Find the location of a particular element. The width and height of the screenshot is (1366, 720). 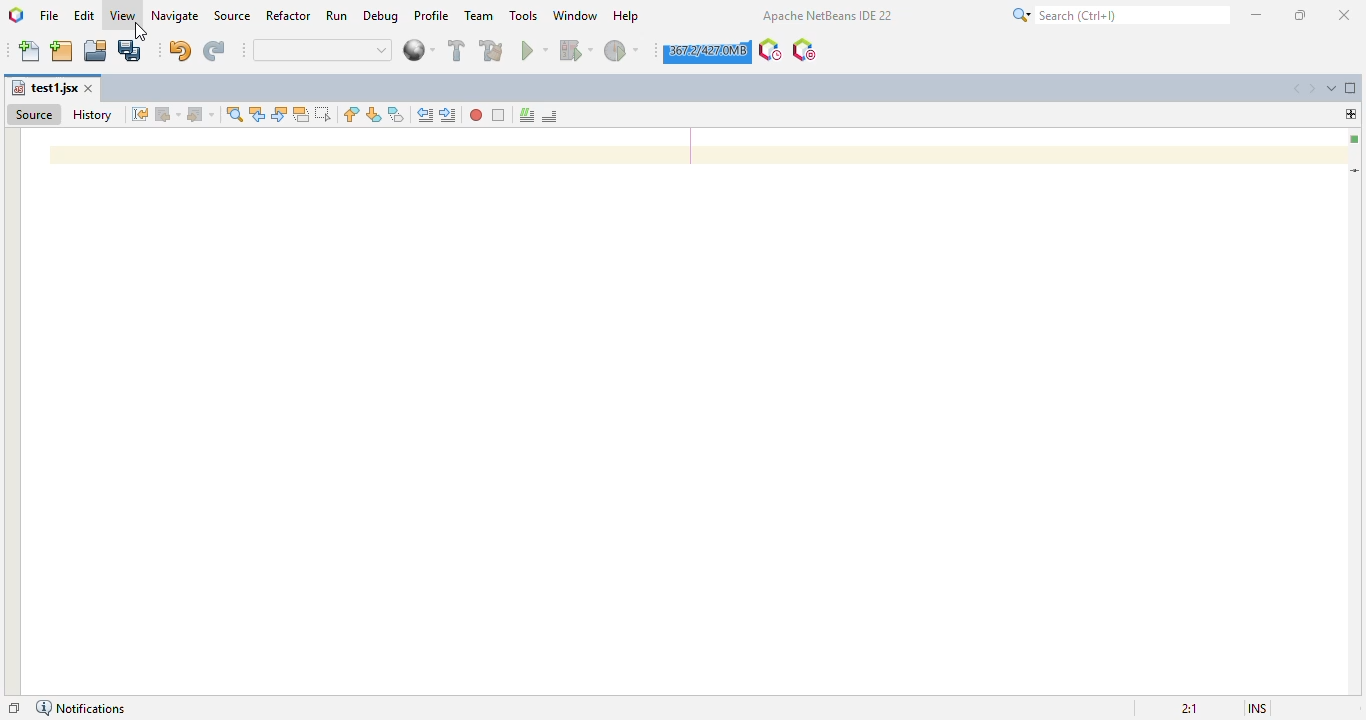

close is located at coordinates (89, 88).